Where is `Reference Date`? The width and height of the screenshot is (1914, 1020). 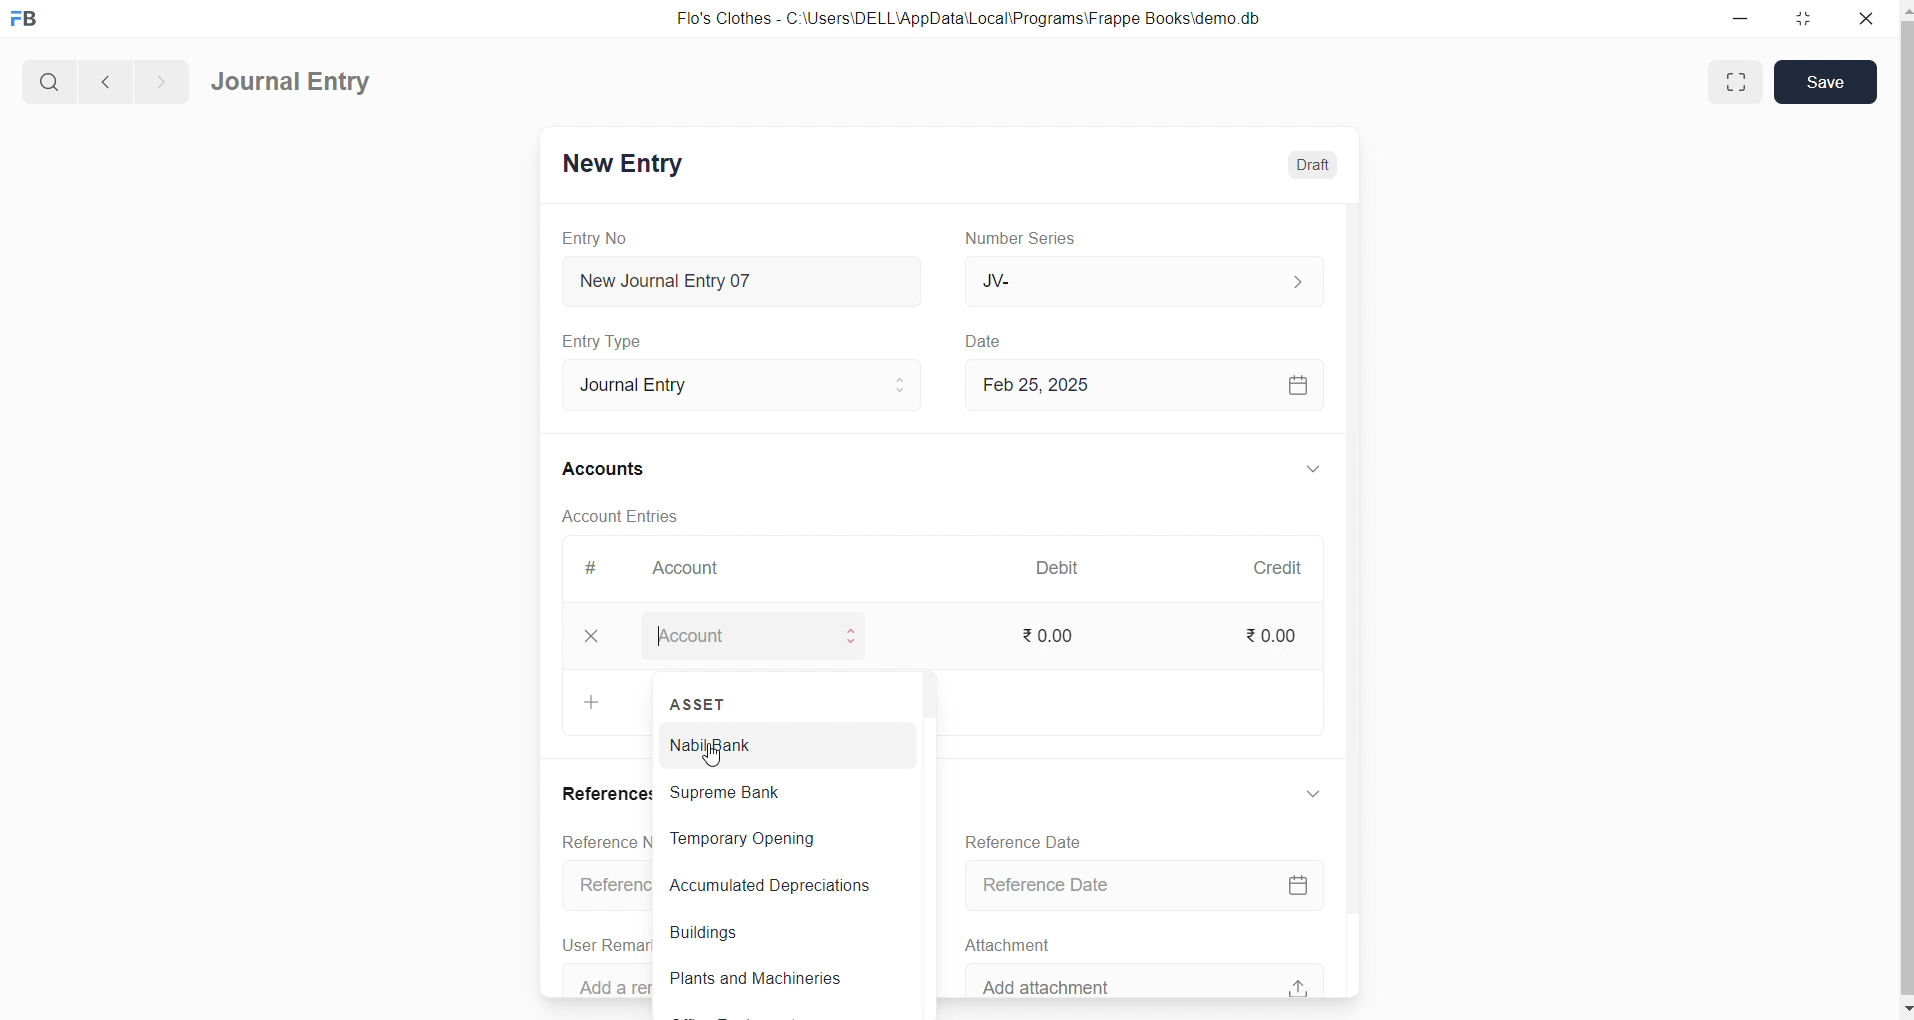
Reference Date is located at coordinates (1036, 839).